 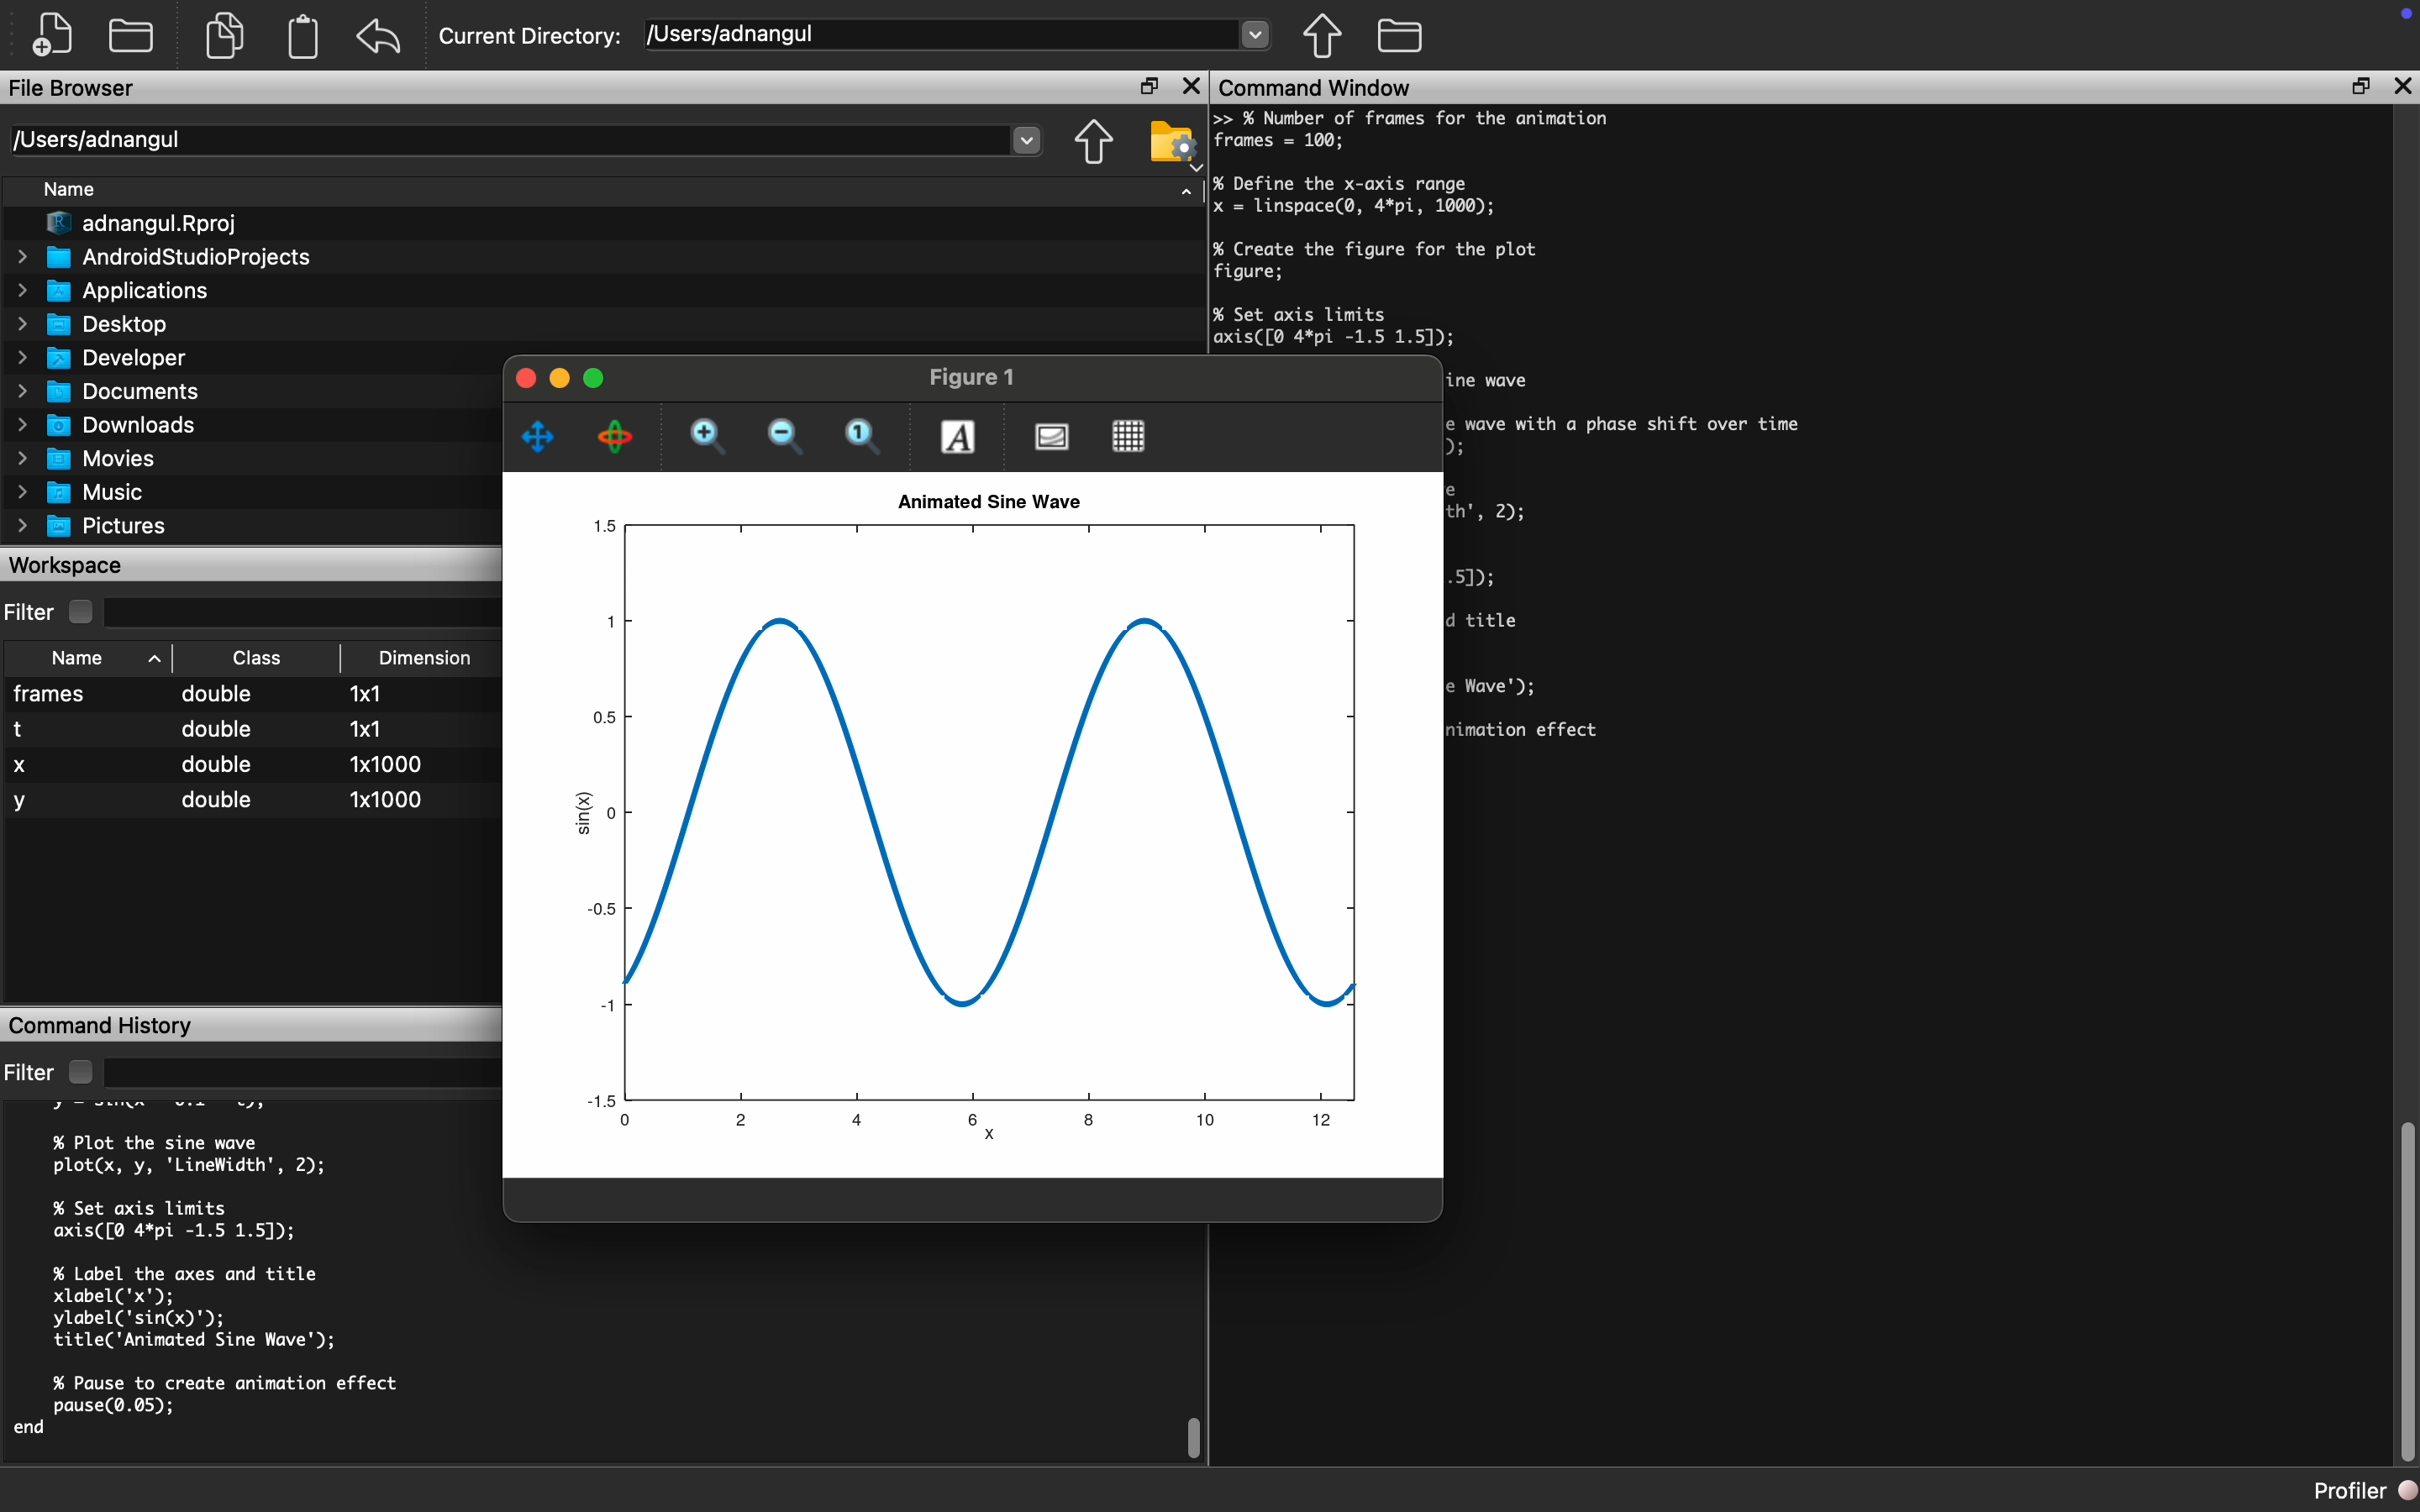 What do you see at coordinates (255, 660) in the screenshot?
I see `Class` at bounding box center [255, 660].